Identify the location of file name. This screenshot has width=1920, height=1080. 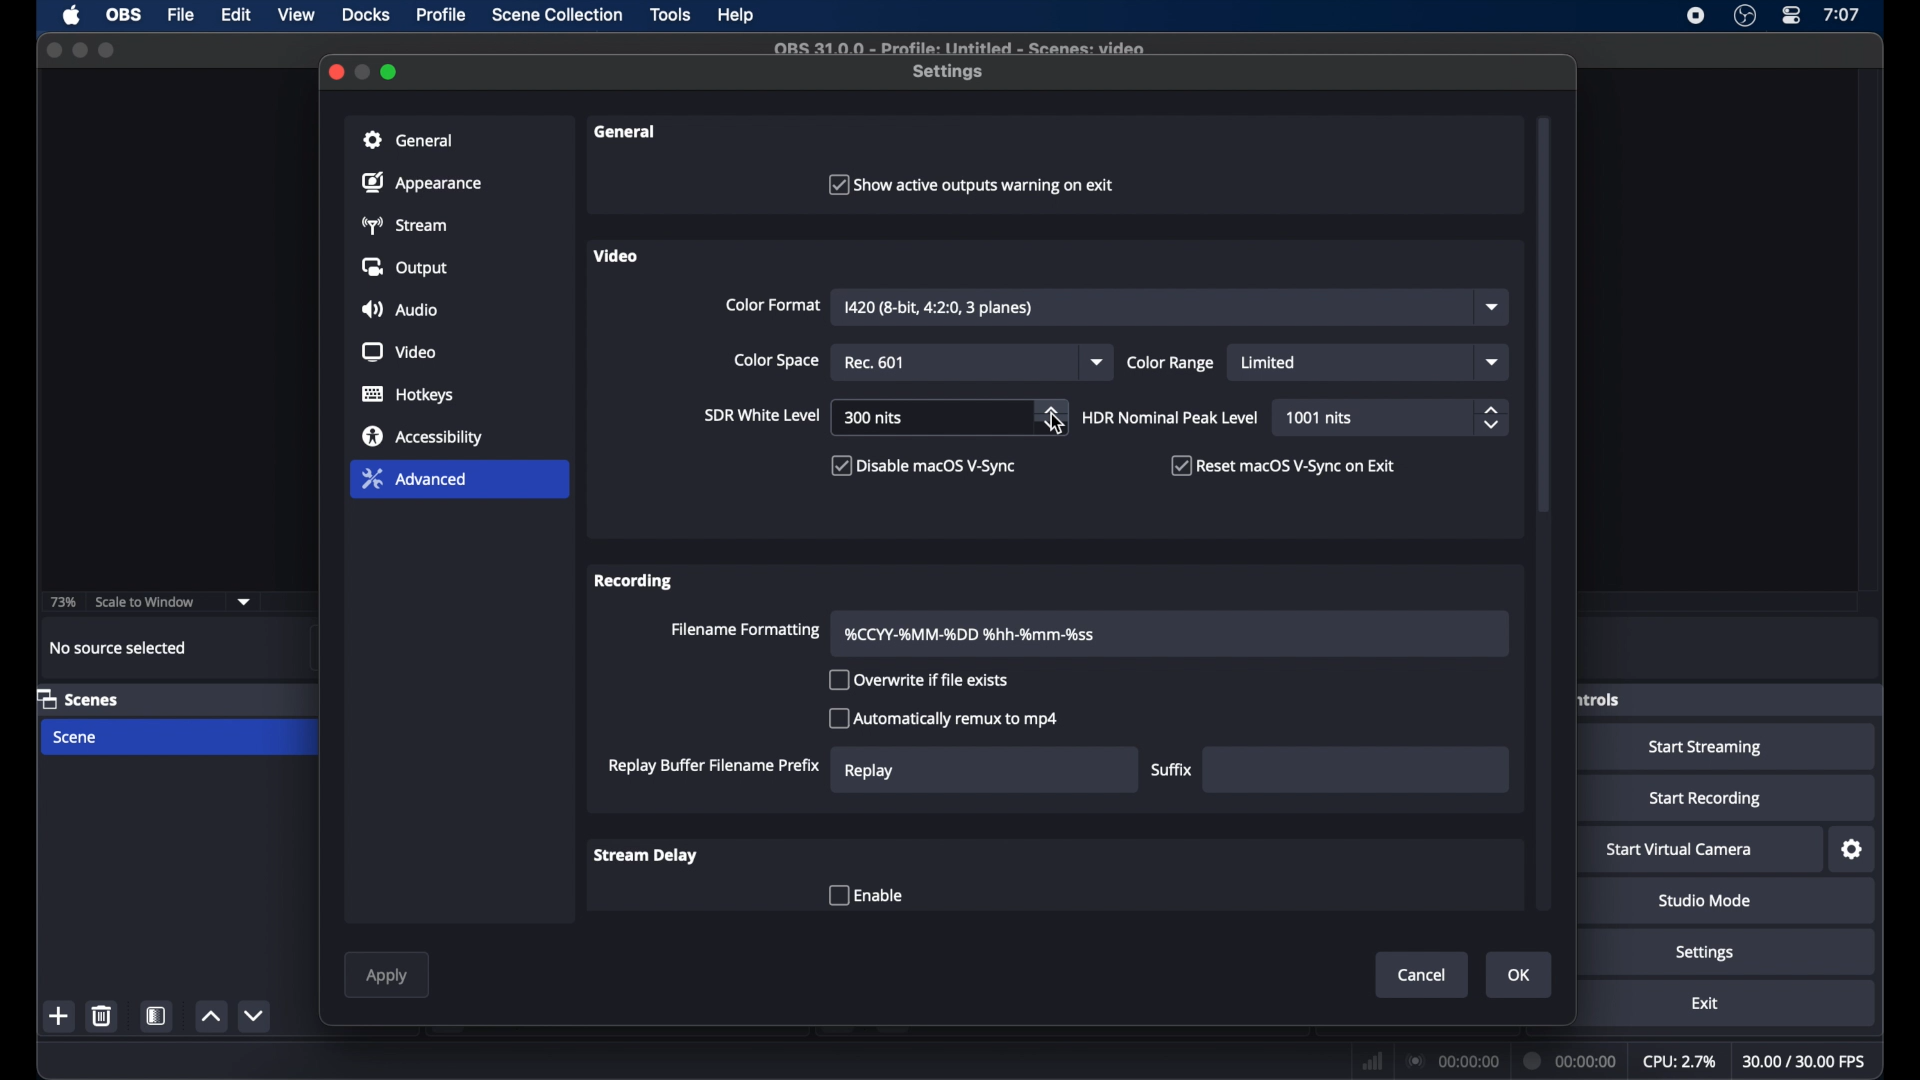
(960, 47).